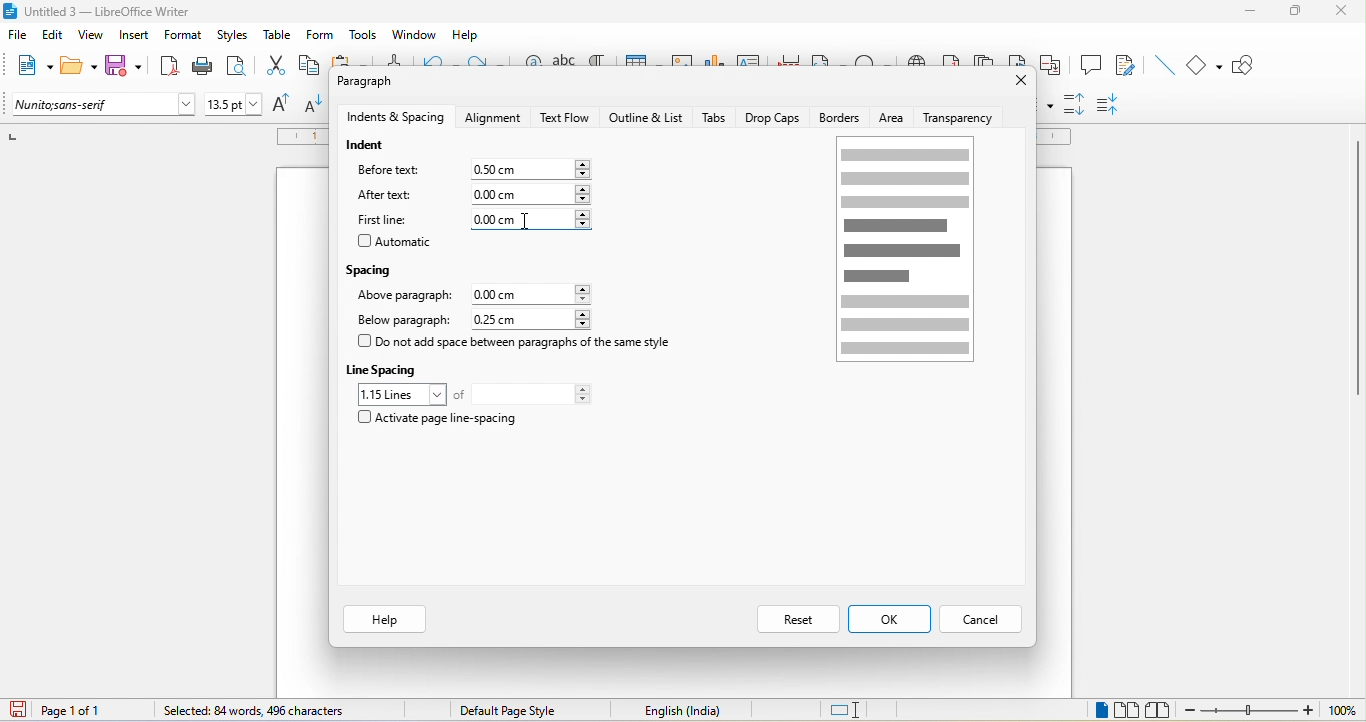 This screenshot has height=722, width=1366. Describe the element at coordinates (529, 343) in the screenshot. I see `do not add space between paragraph of the same style` at that location.